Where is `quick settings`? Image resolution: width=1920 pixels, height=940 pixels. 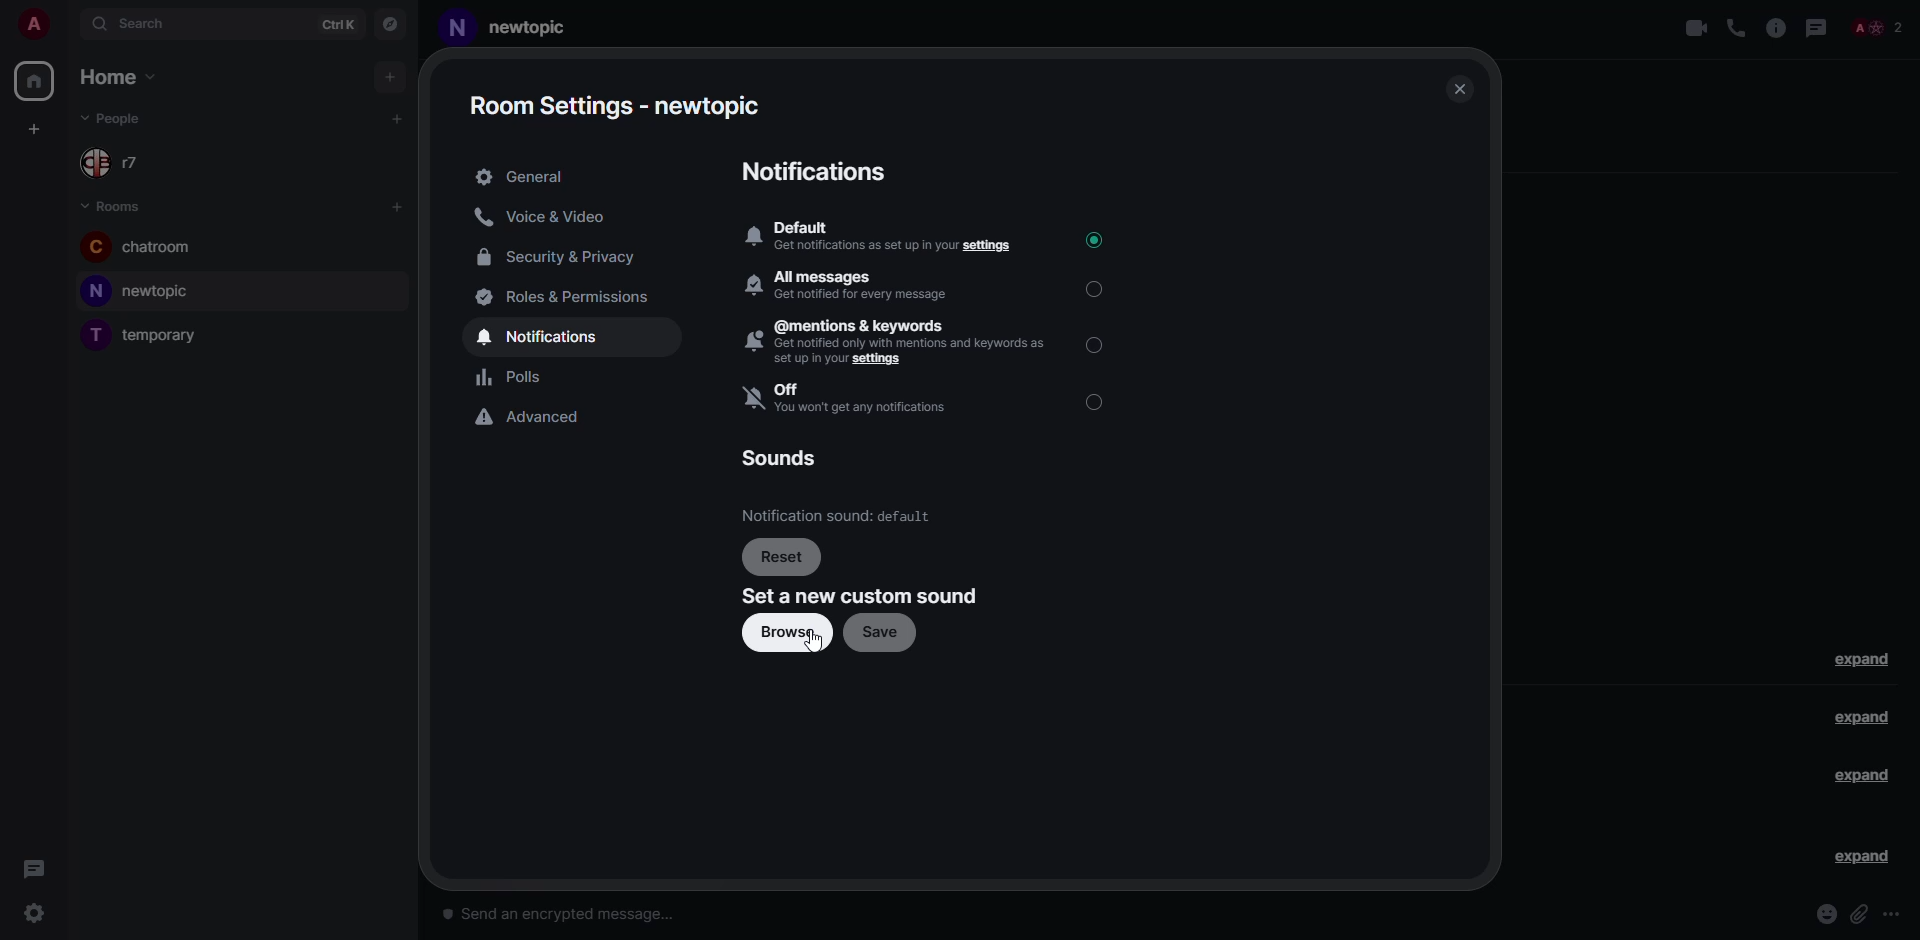
quick settings is located at coordinates (33, 914).